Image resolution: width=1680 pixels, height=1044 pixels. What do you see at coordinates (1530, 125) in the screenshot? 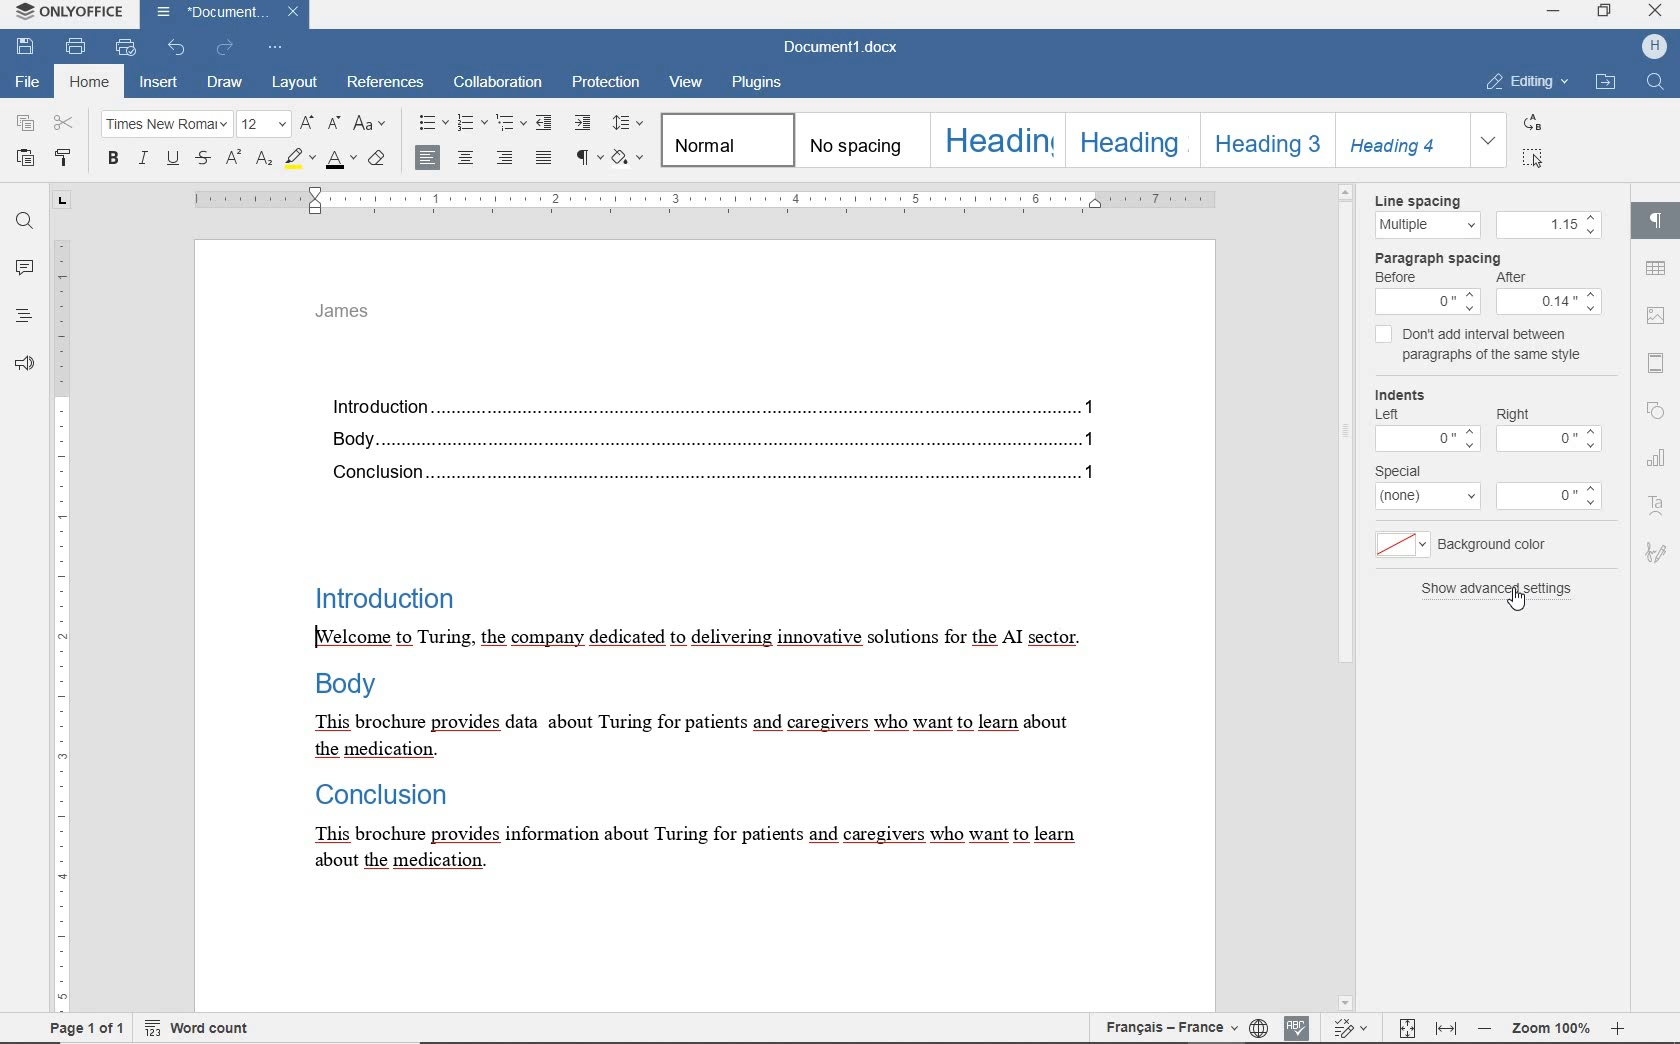
I see `replace` at bounding box center [1530, 125].